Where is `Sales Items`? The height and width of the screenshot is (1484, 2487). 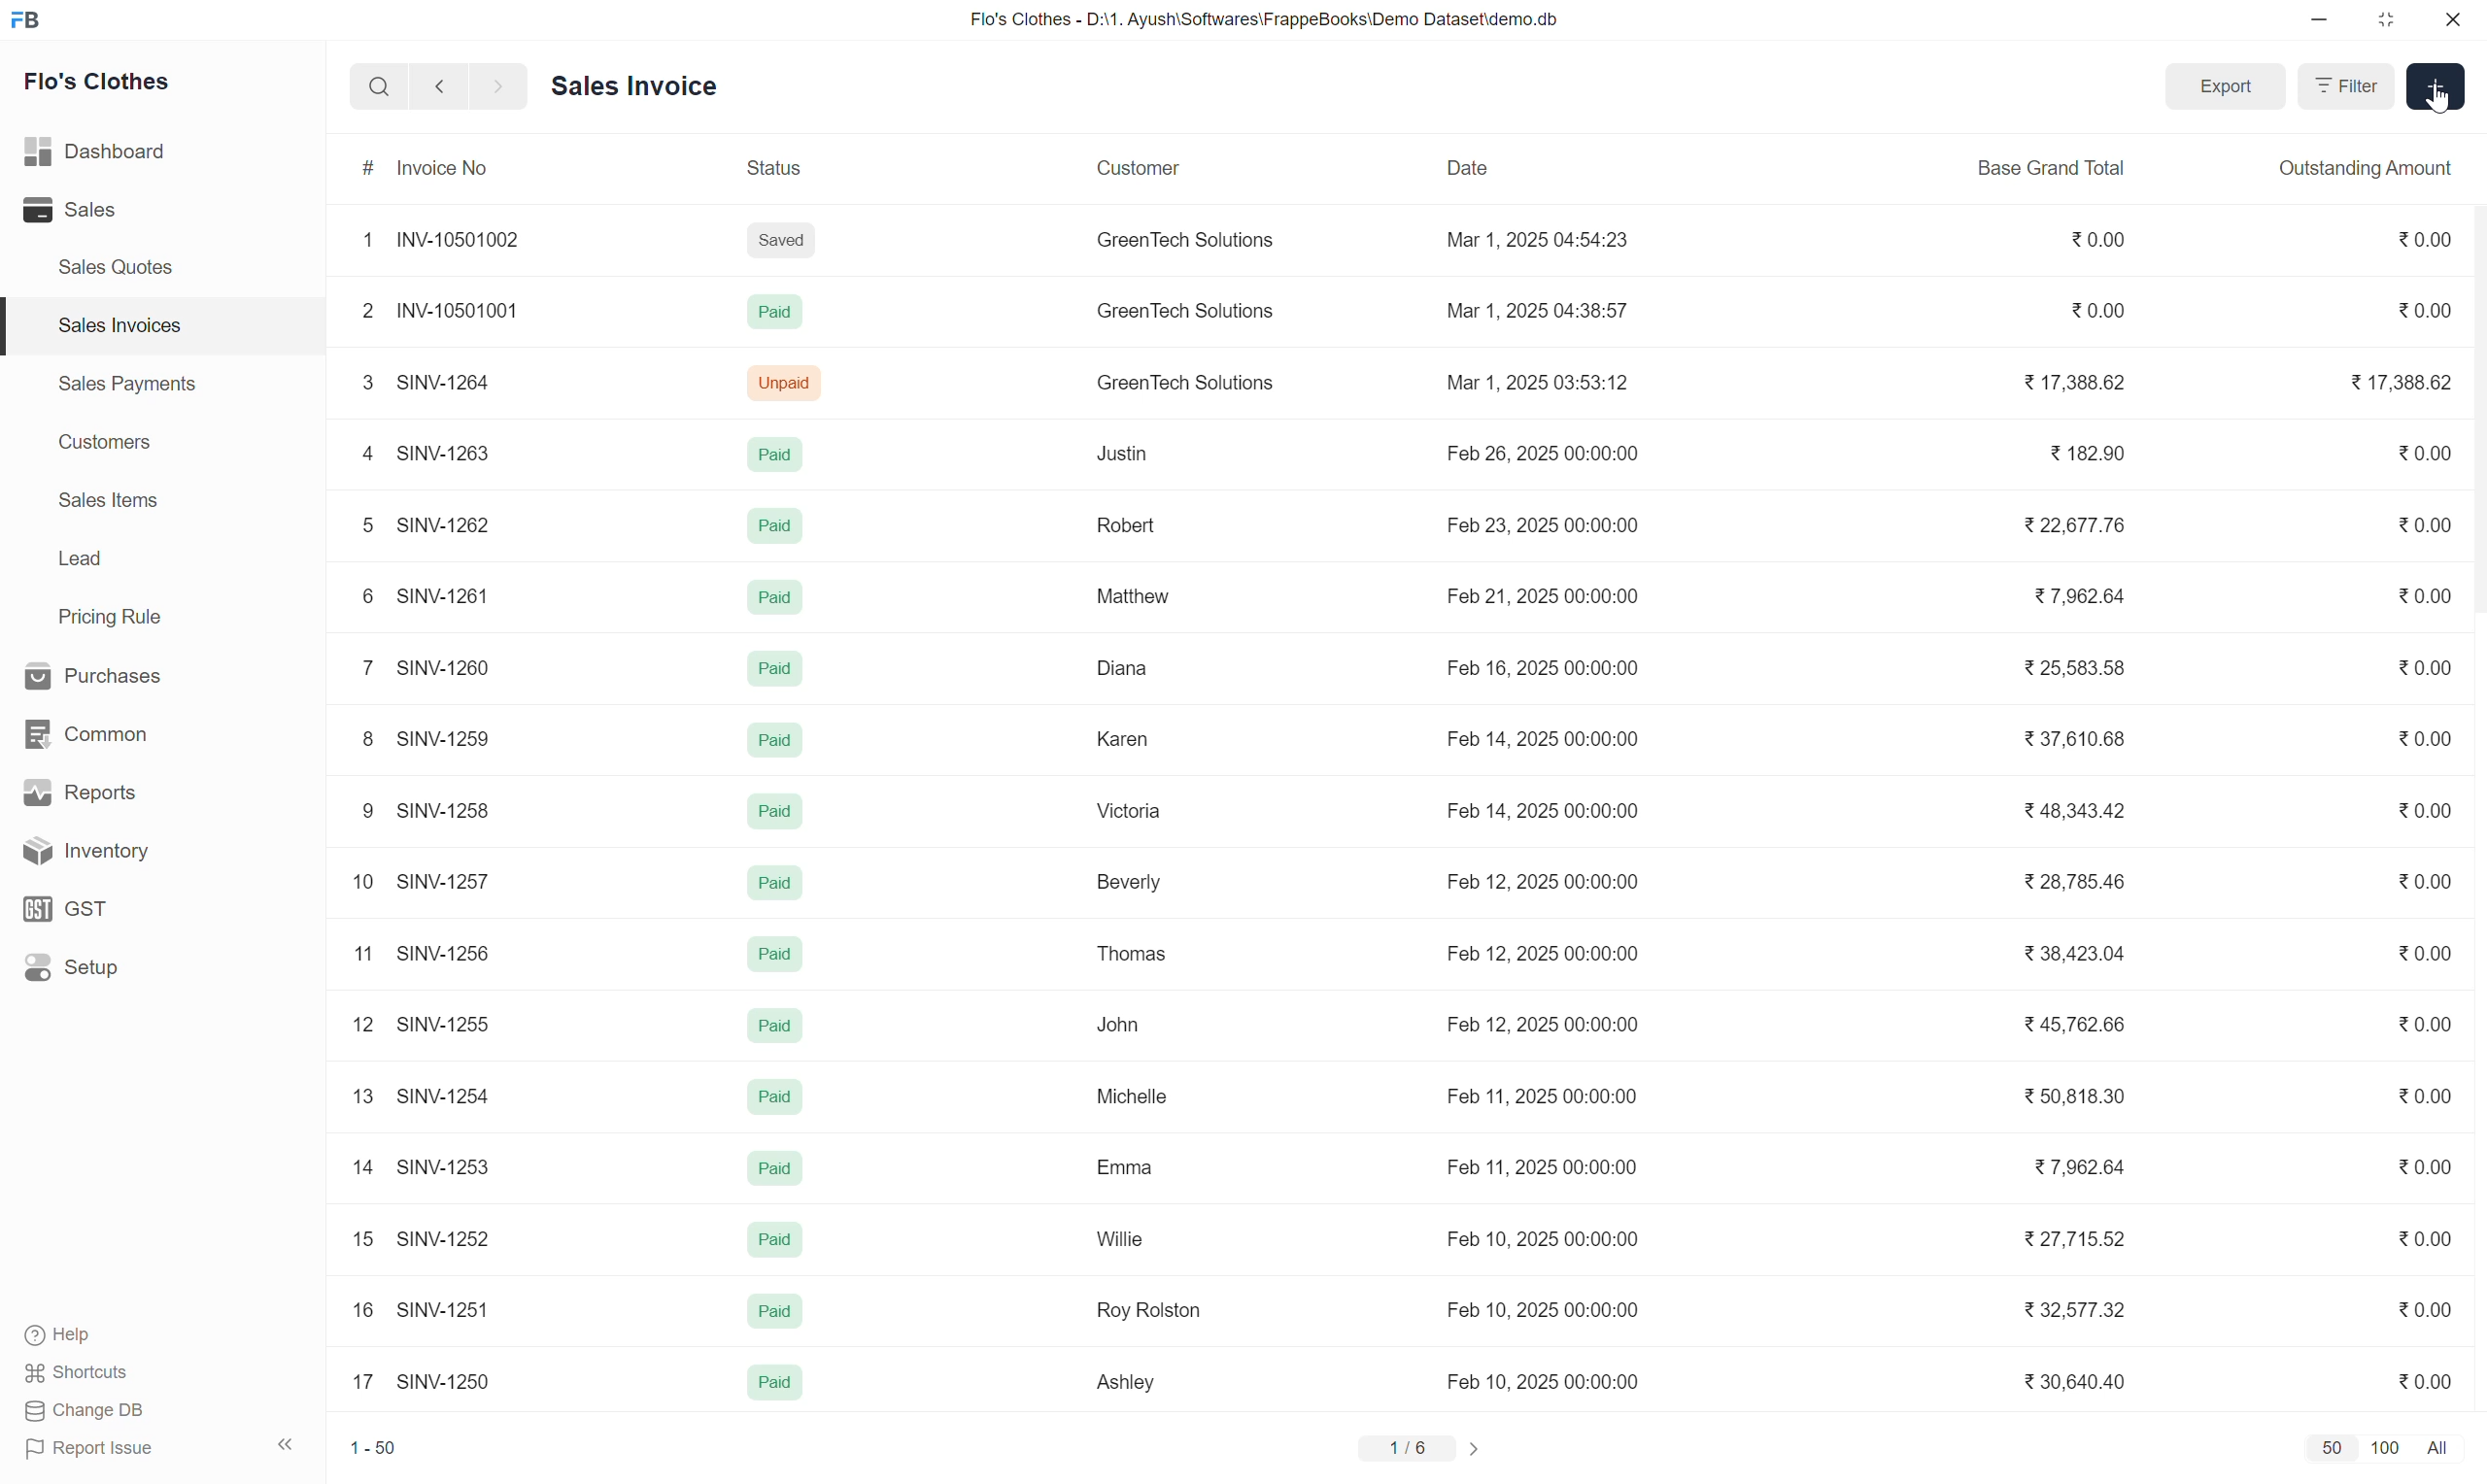 Sales Items is located at coordinates (110, 502).